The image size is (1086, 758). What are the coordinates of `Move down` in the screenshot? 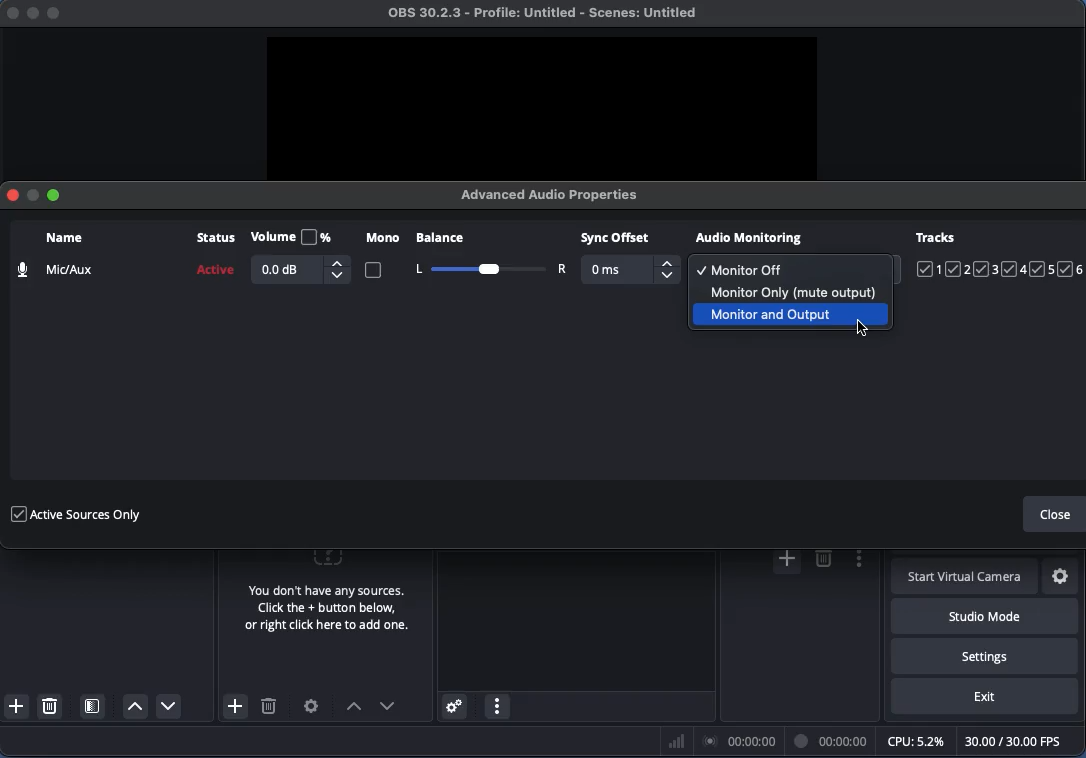 It's located at (167, 705).